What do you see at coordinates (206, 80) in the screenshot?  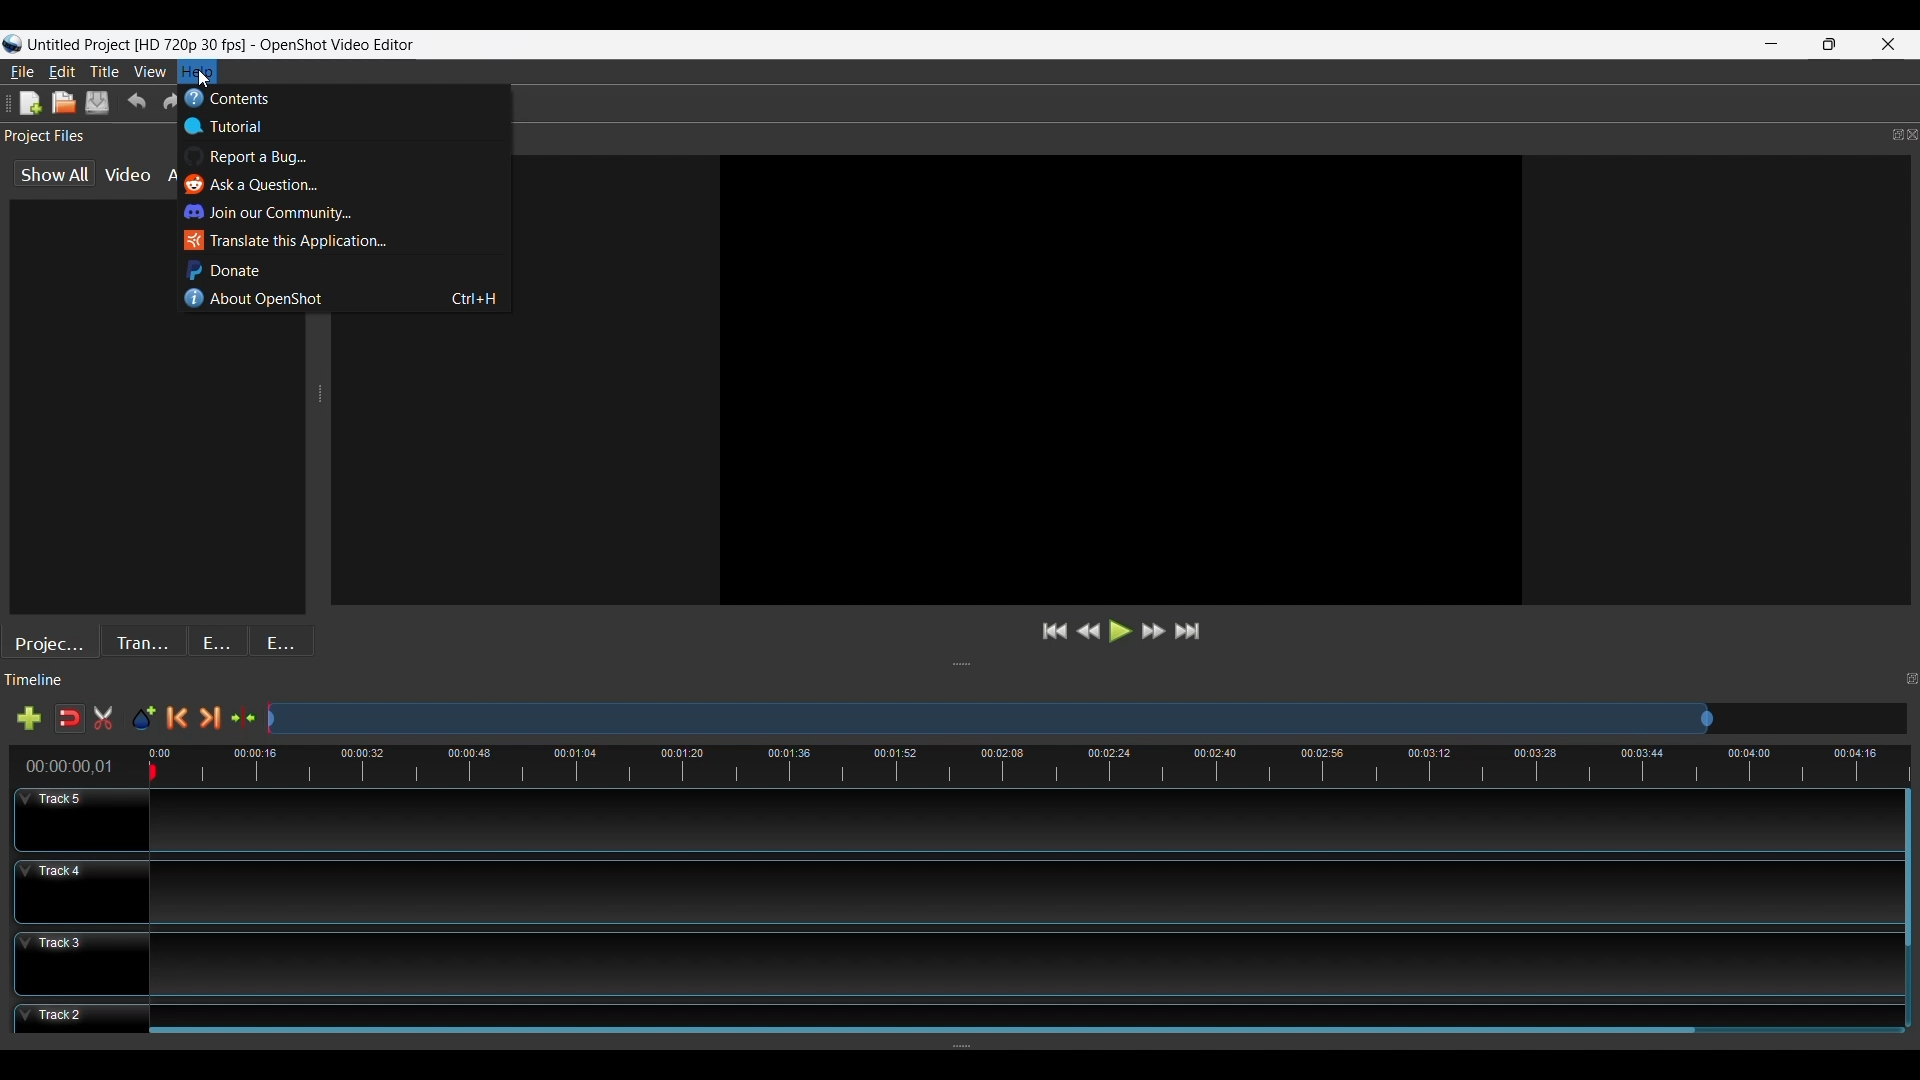 I see `Cursor` at bounding box center [206, 80].